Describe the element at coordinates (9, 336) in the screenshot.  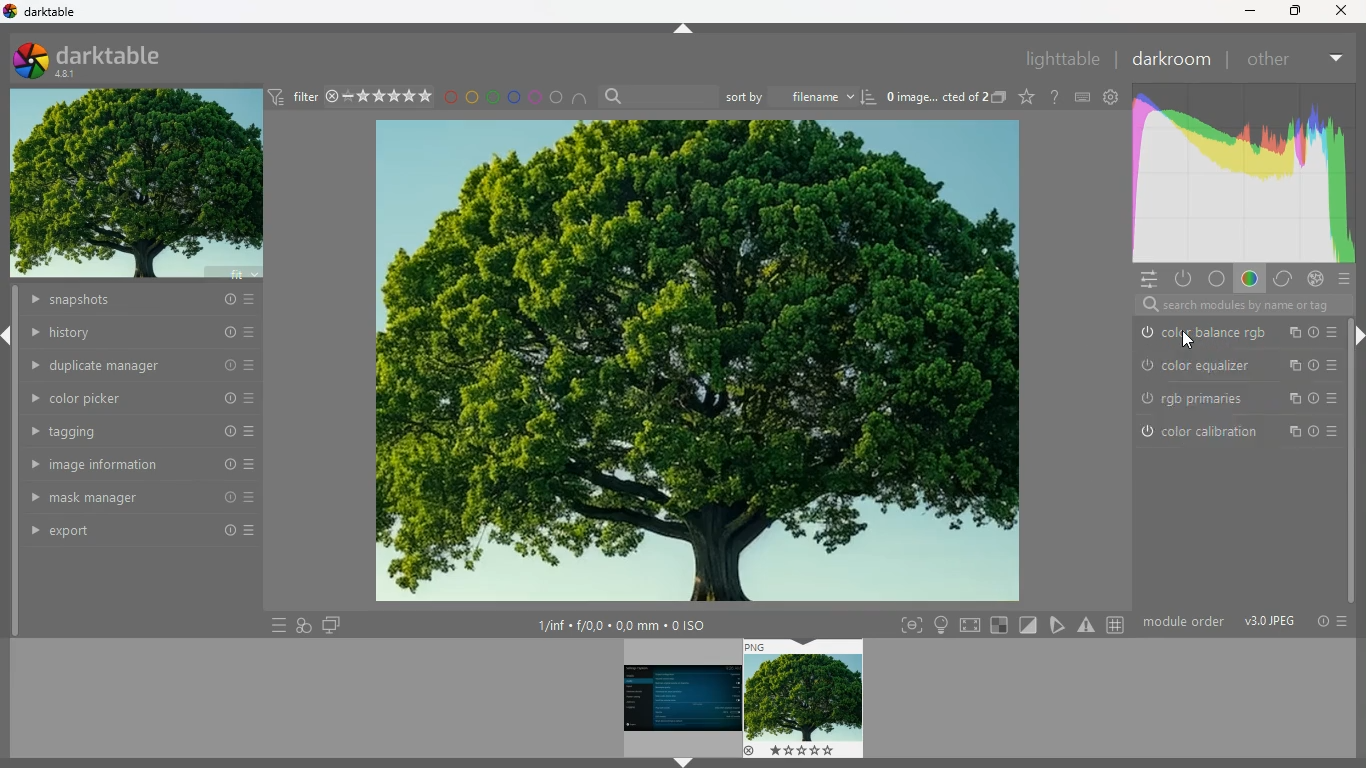
I see `arrow` at that location.